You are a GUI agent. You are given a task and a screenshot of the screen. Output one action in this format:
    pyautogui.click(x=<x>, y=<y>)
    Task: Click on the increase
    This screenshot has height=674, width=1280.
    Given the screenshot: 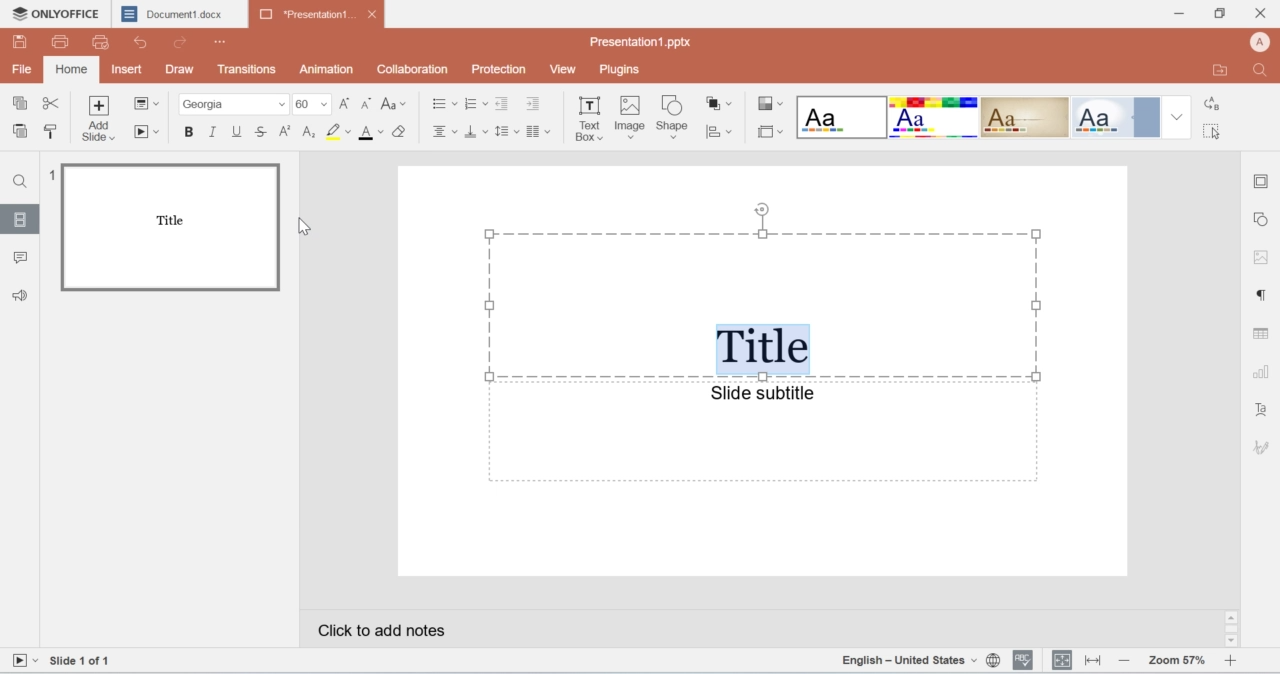 What is the action you would take?
    pyautogui.click(x=1231, y=661)
    